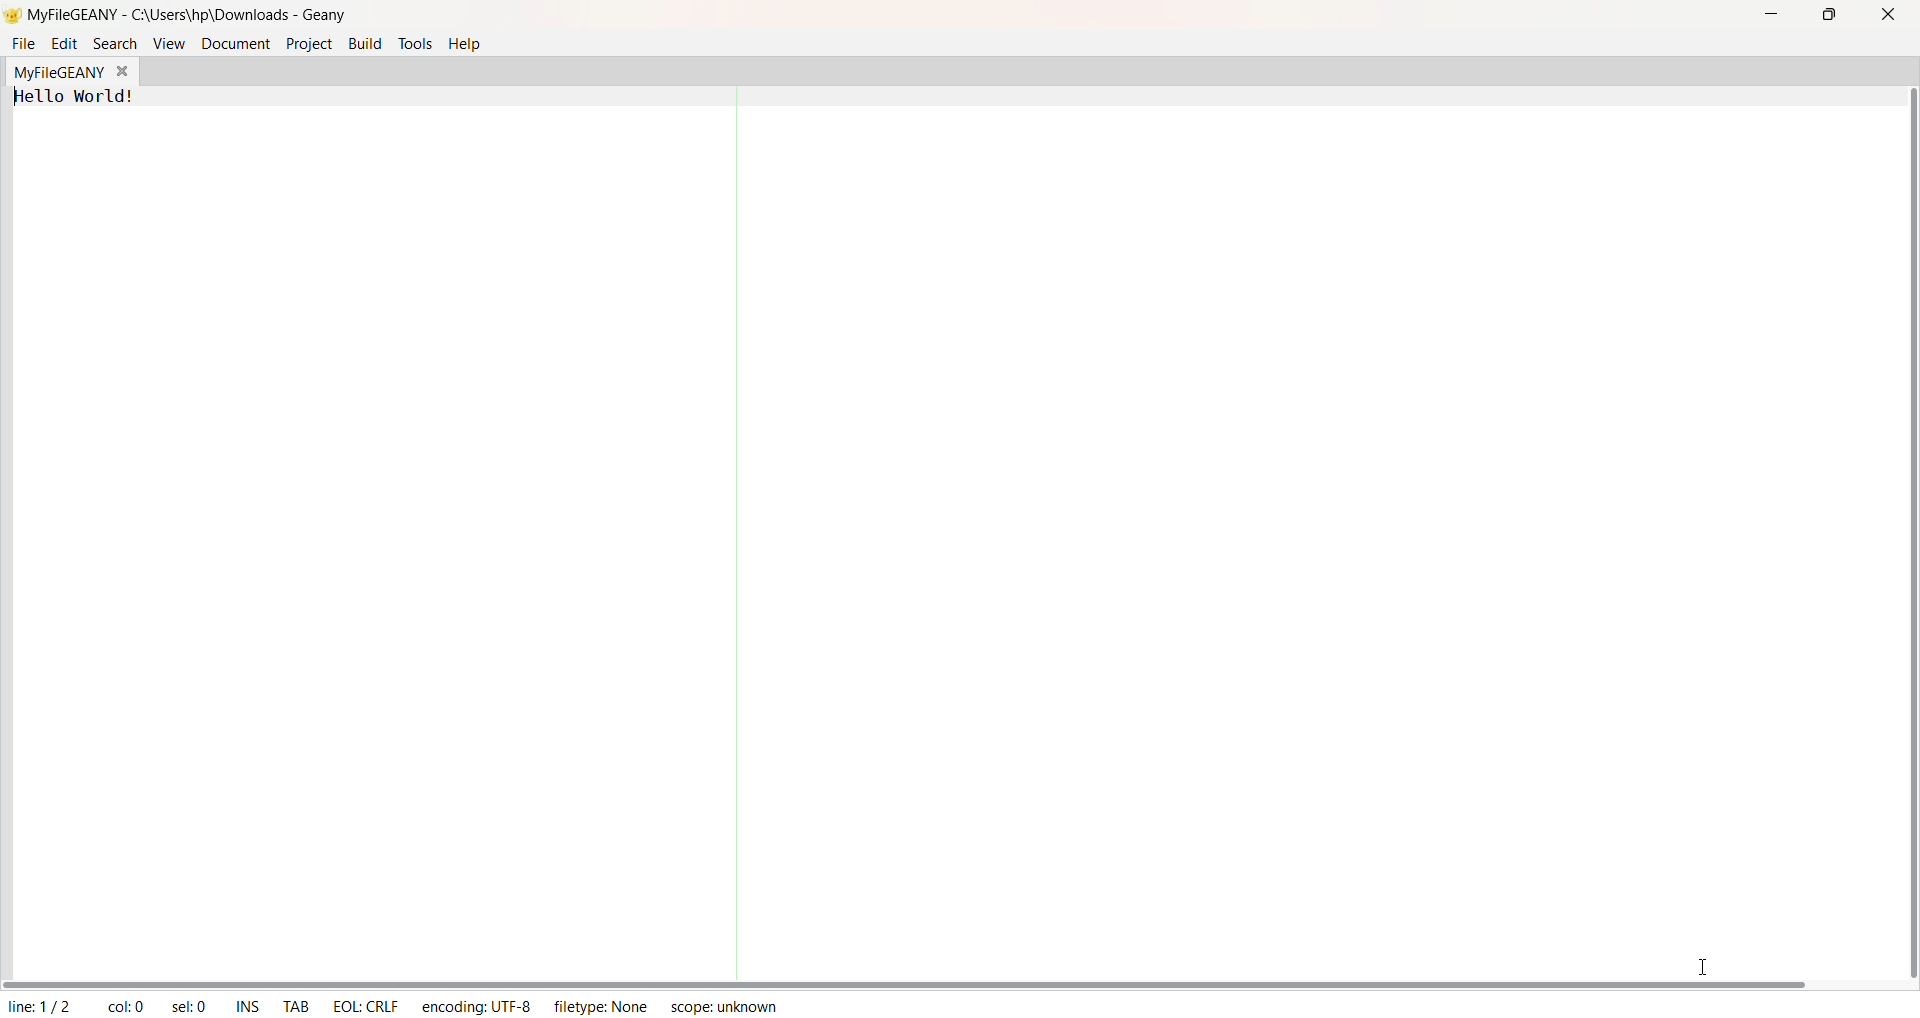 The height and width of the screenshot is (1018, 1920). Describe the element at coordinates (119, 1006) in the screenshot. I see `col: 0` at that location.